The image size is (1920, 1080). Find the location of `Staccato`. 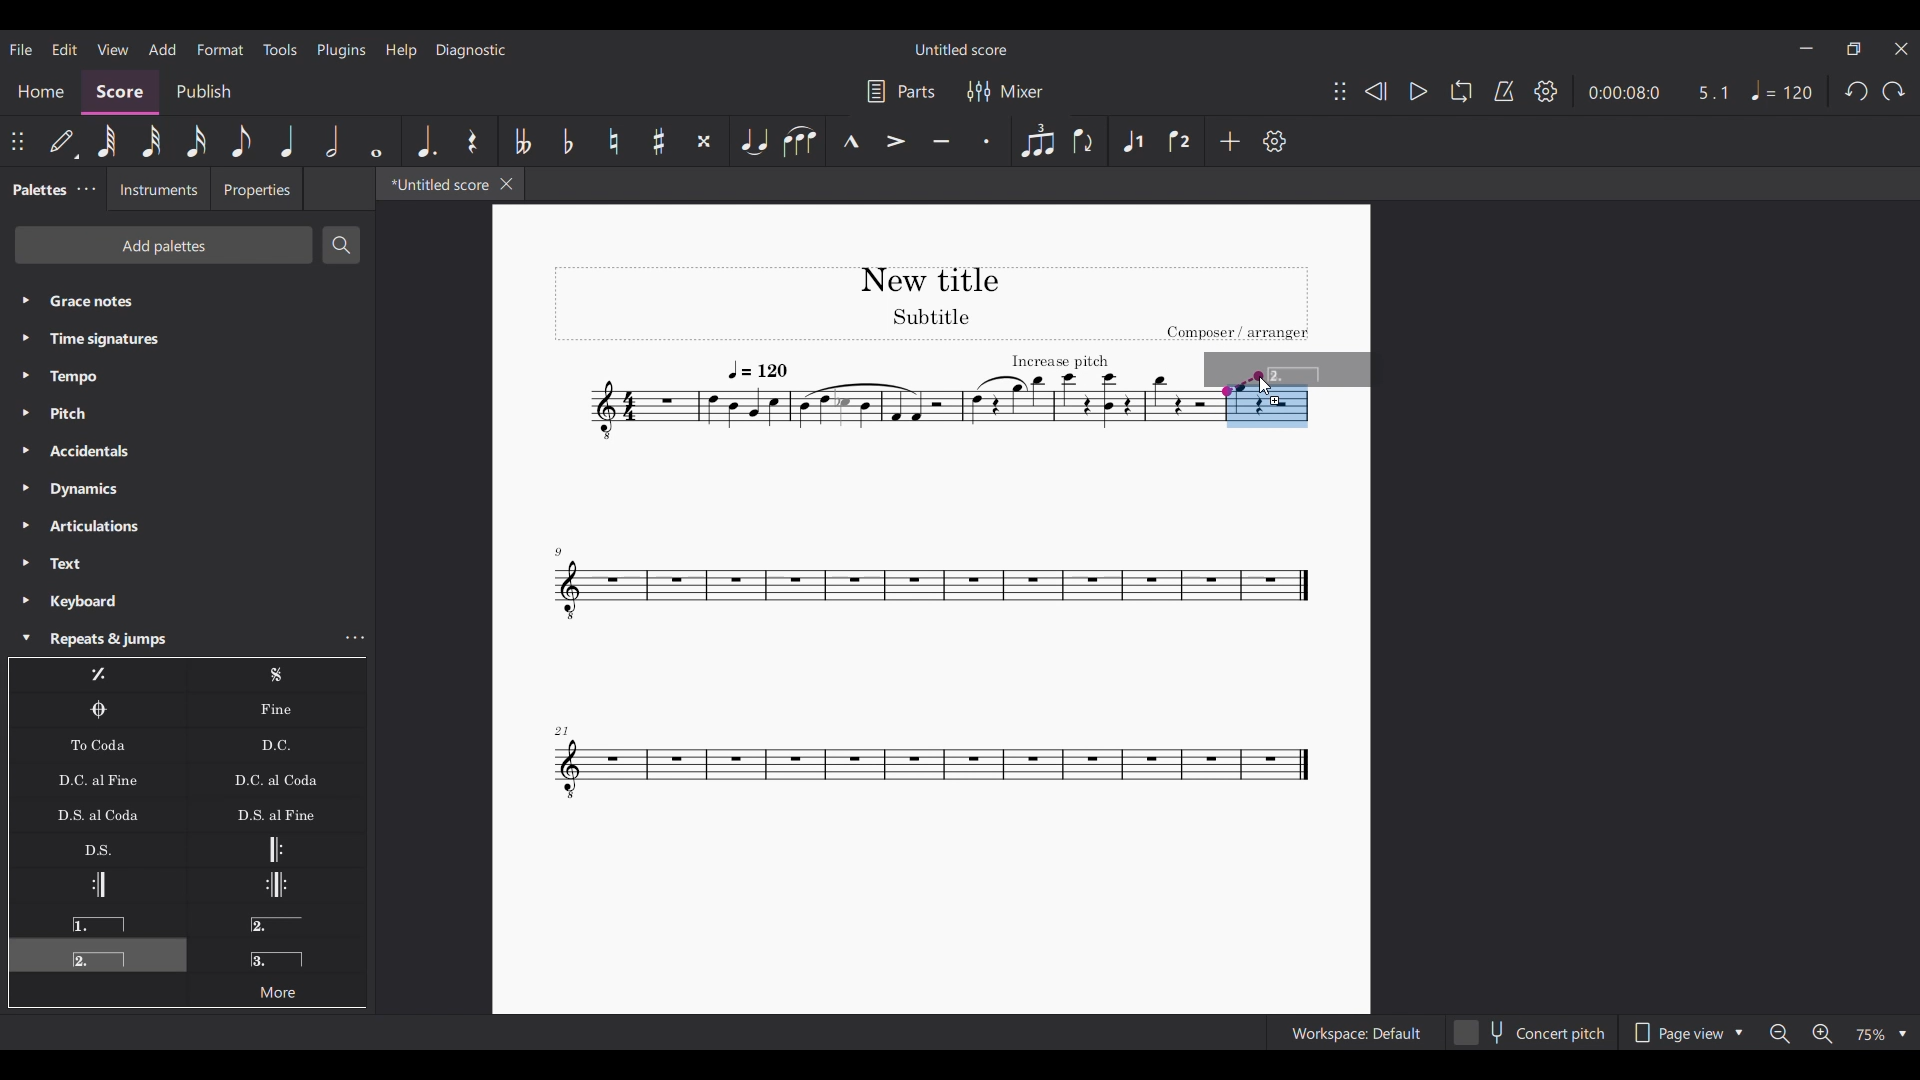

Staccato is located at coordinates (987, 141).